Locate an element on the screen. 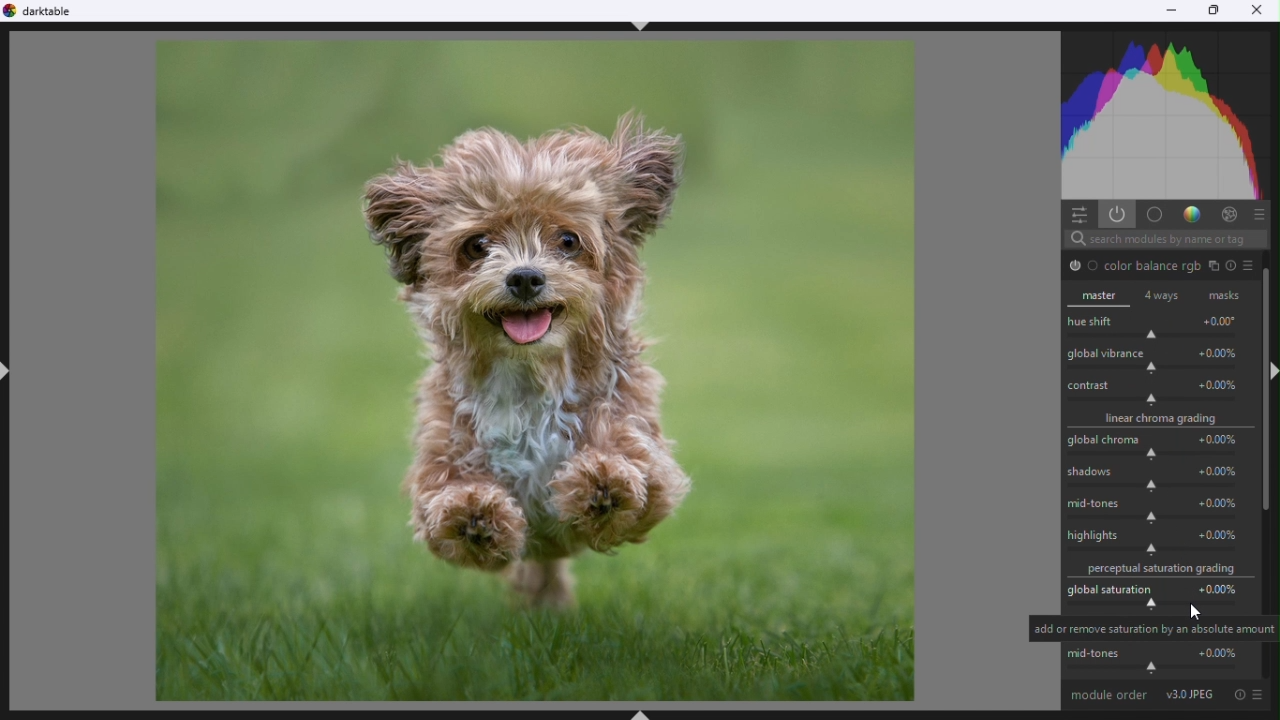 This screenshot has width=1280, height=720. hue shift is located at coordinates (1157, 327).